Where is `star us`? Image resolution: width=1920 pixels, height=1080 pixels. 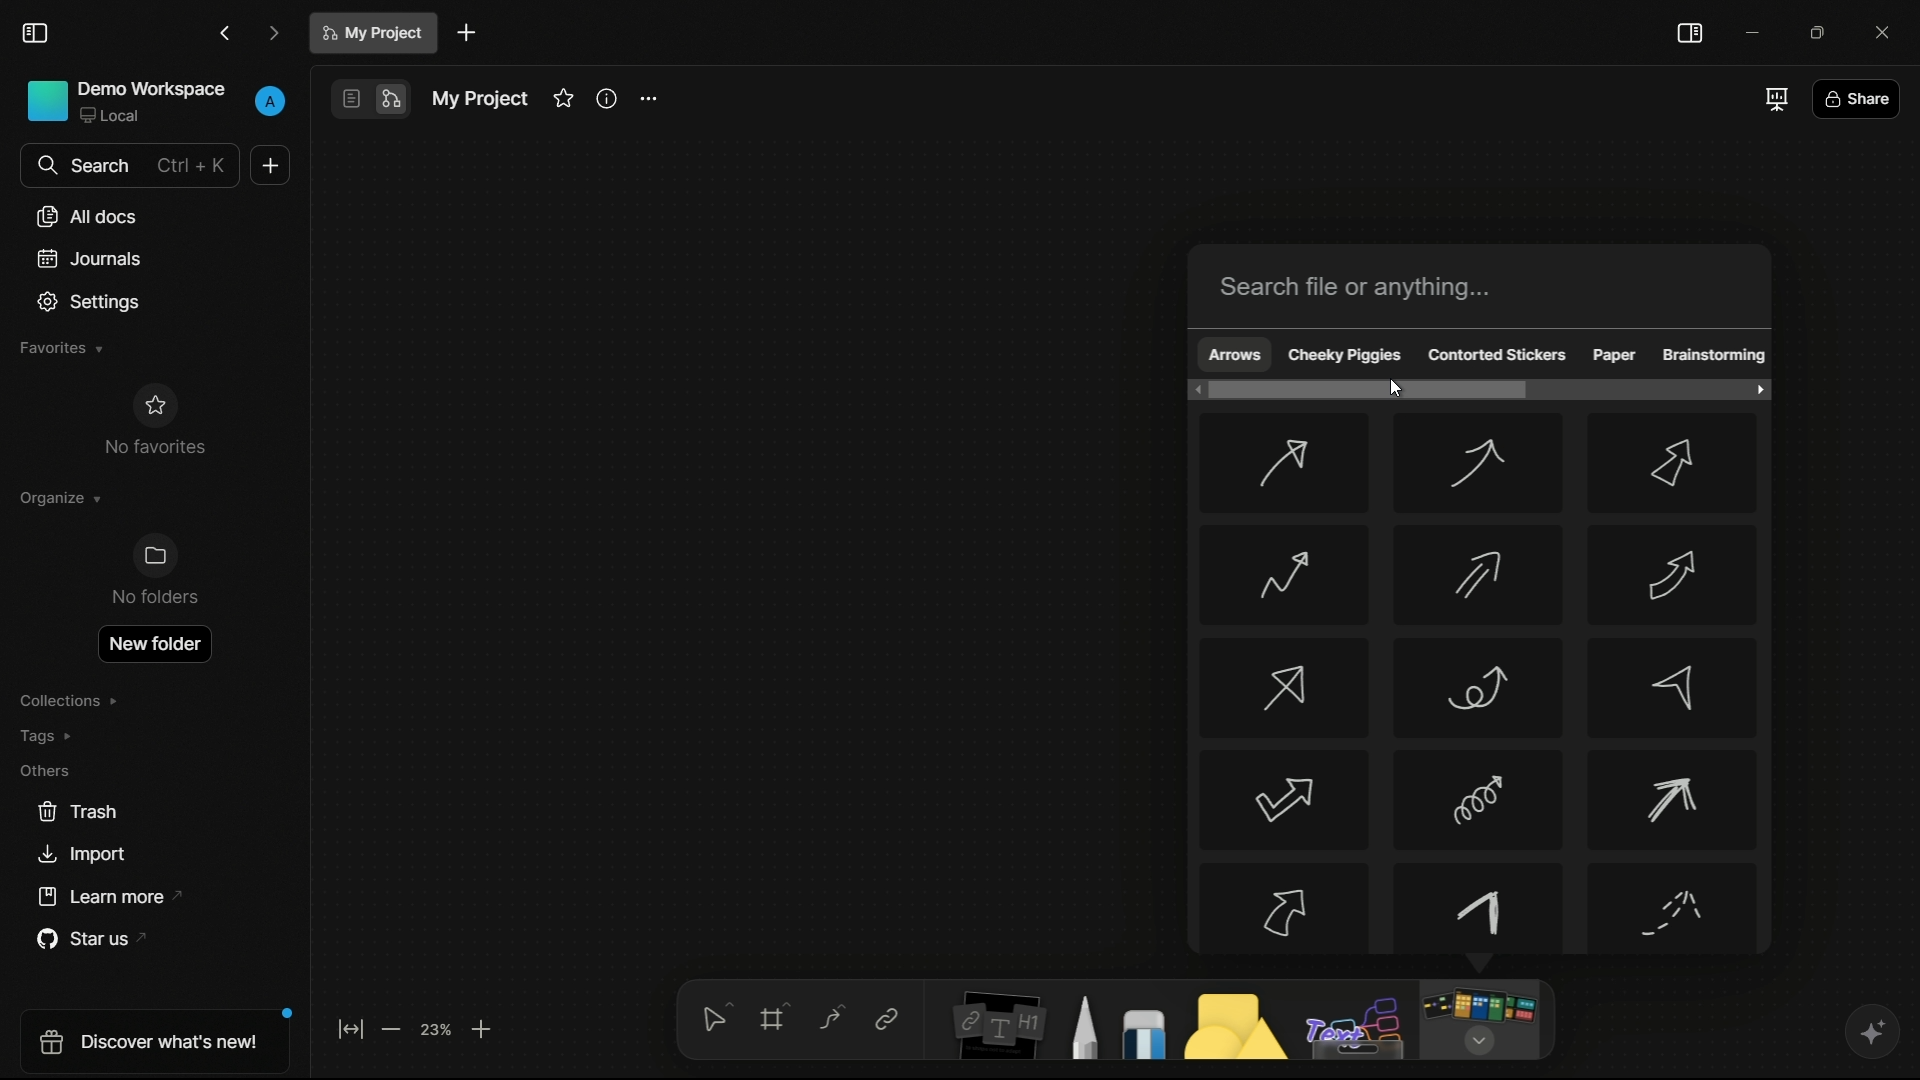 star us is located at coordinates (98, 940).